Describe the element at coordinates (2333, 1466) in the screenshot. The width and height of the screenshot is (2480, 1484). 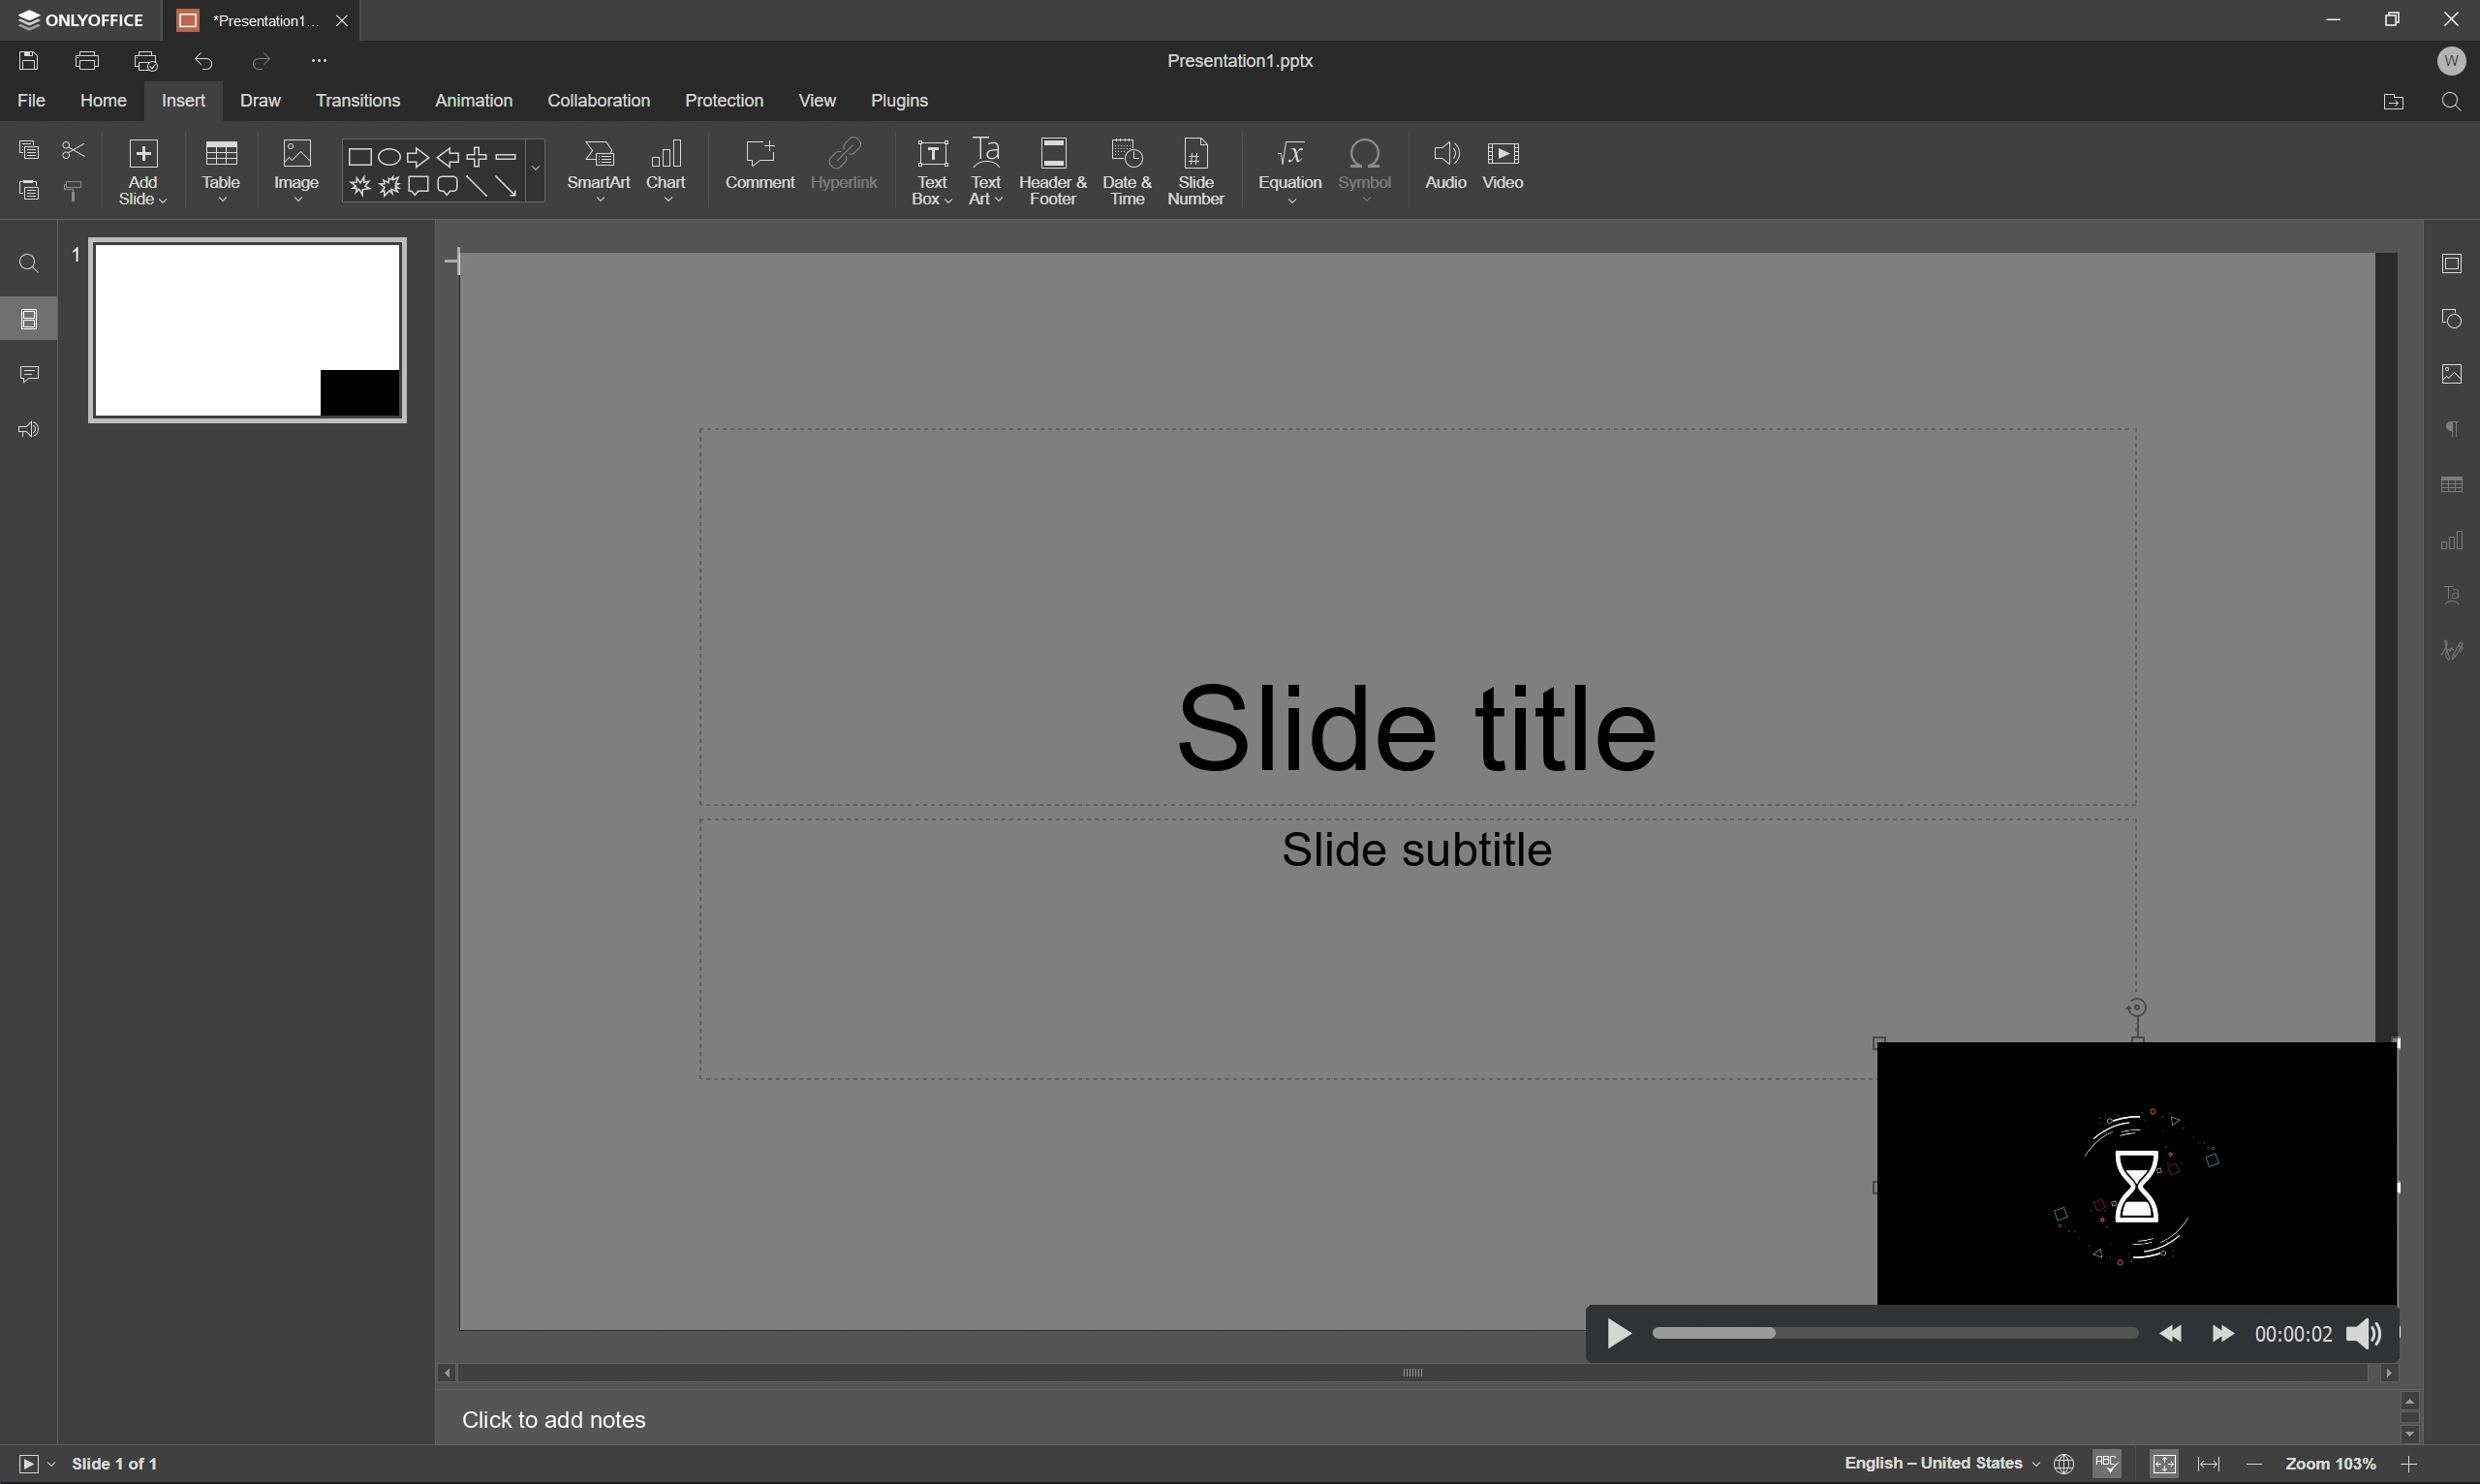
I see `Zoom 103%zoom 103%` at that location.